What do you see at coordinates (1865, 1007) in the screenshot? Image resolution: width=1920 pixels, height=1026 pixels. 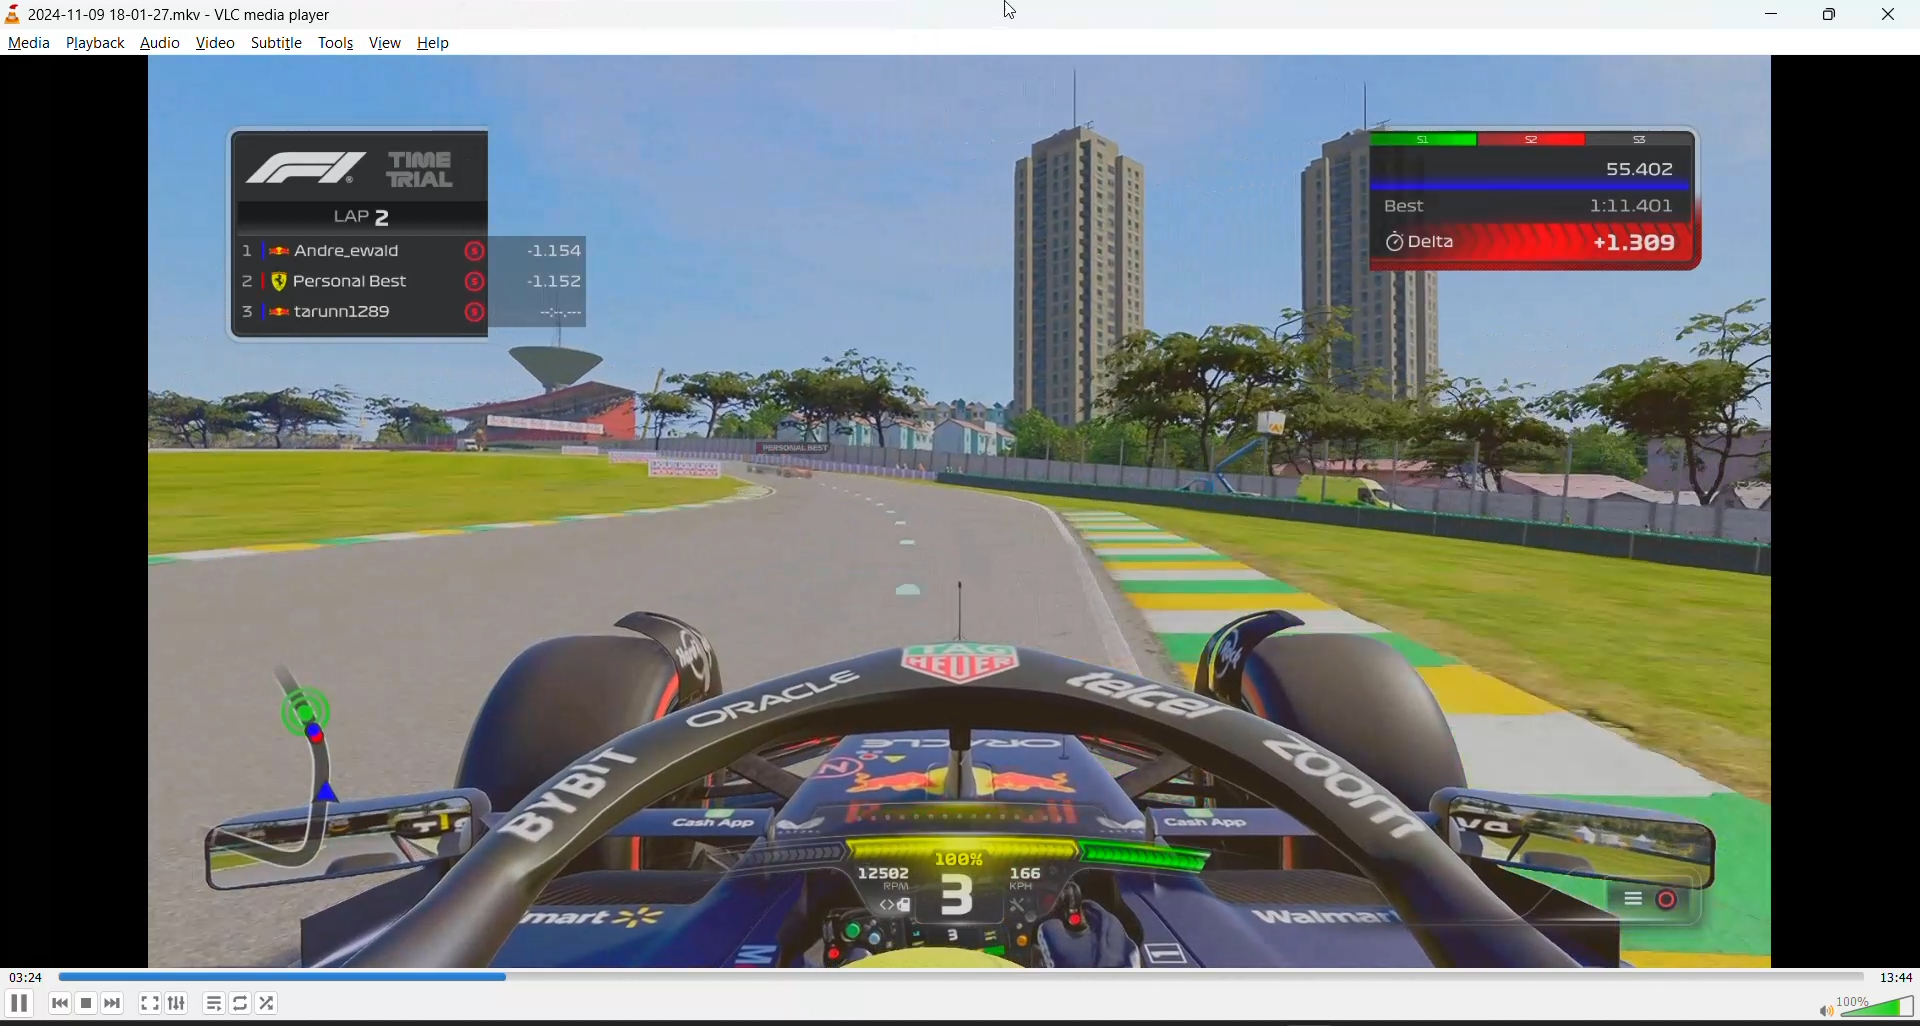 I see `volume` at bounding box center [1865, 1007].